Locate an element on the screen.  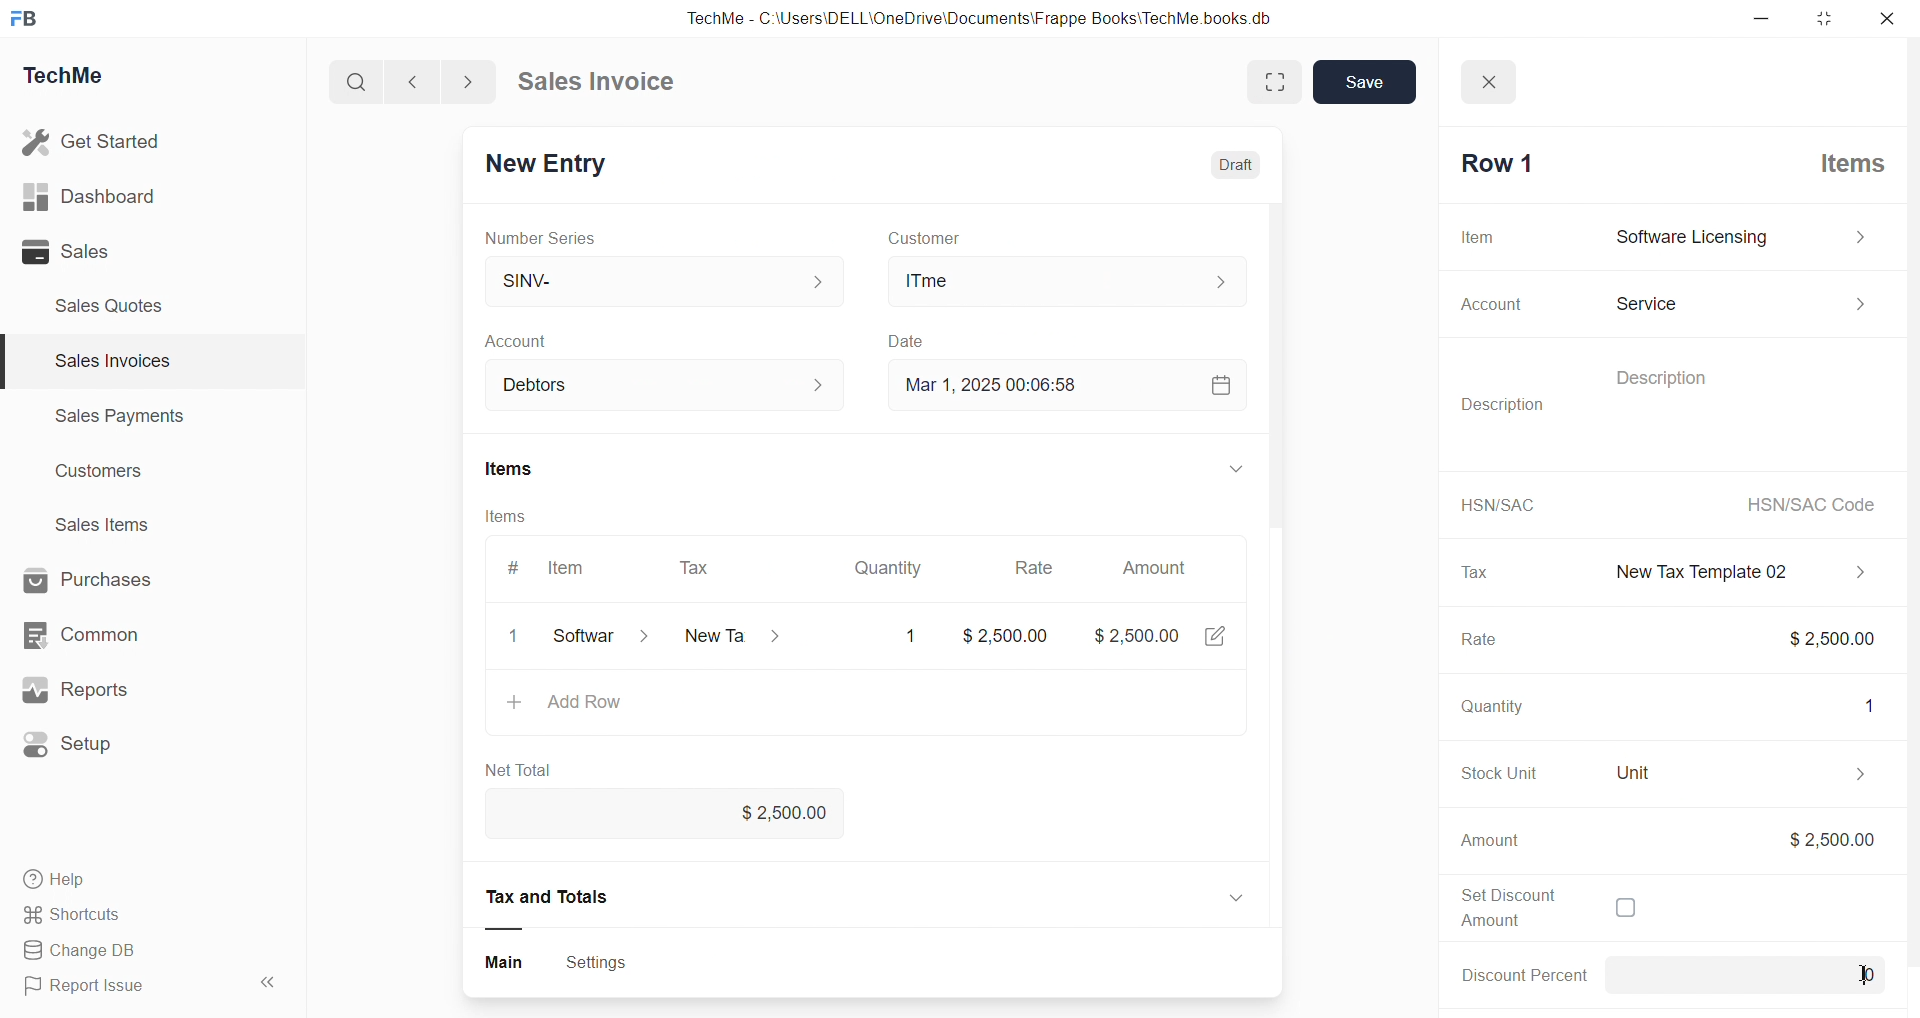
 Report Issue is located at coordinates (93, 989).